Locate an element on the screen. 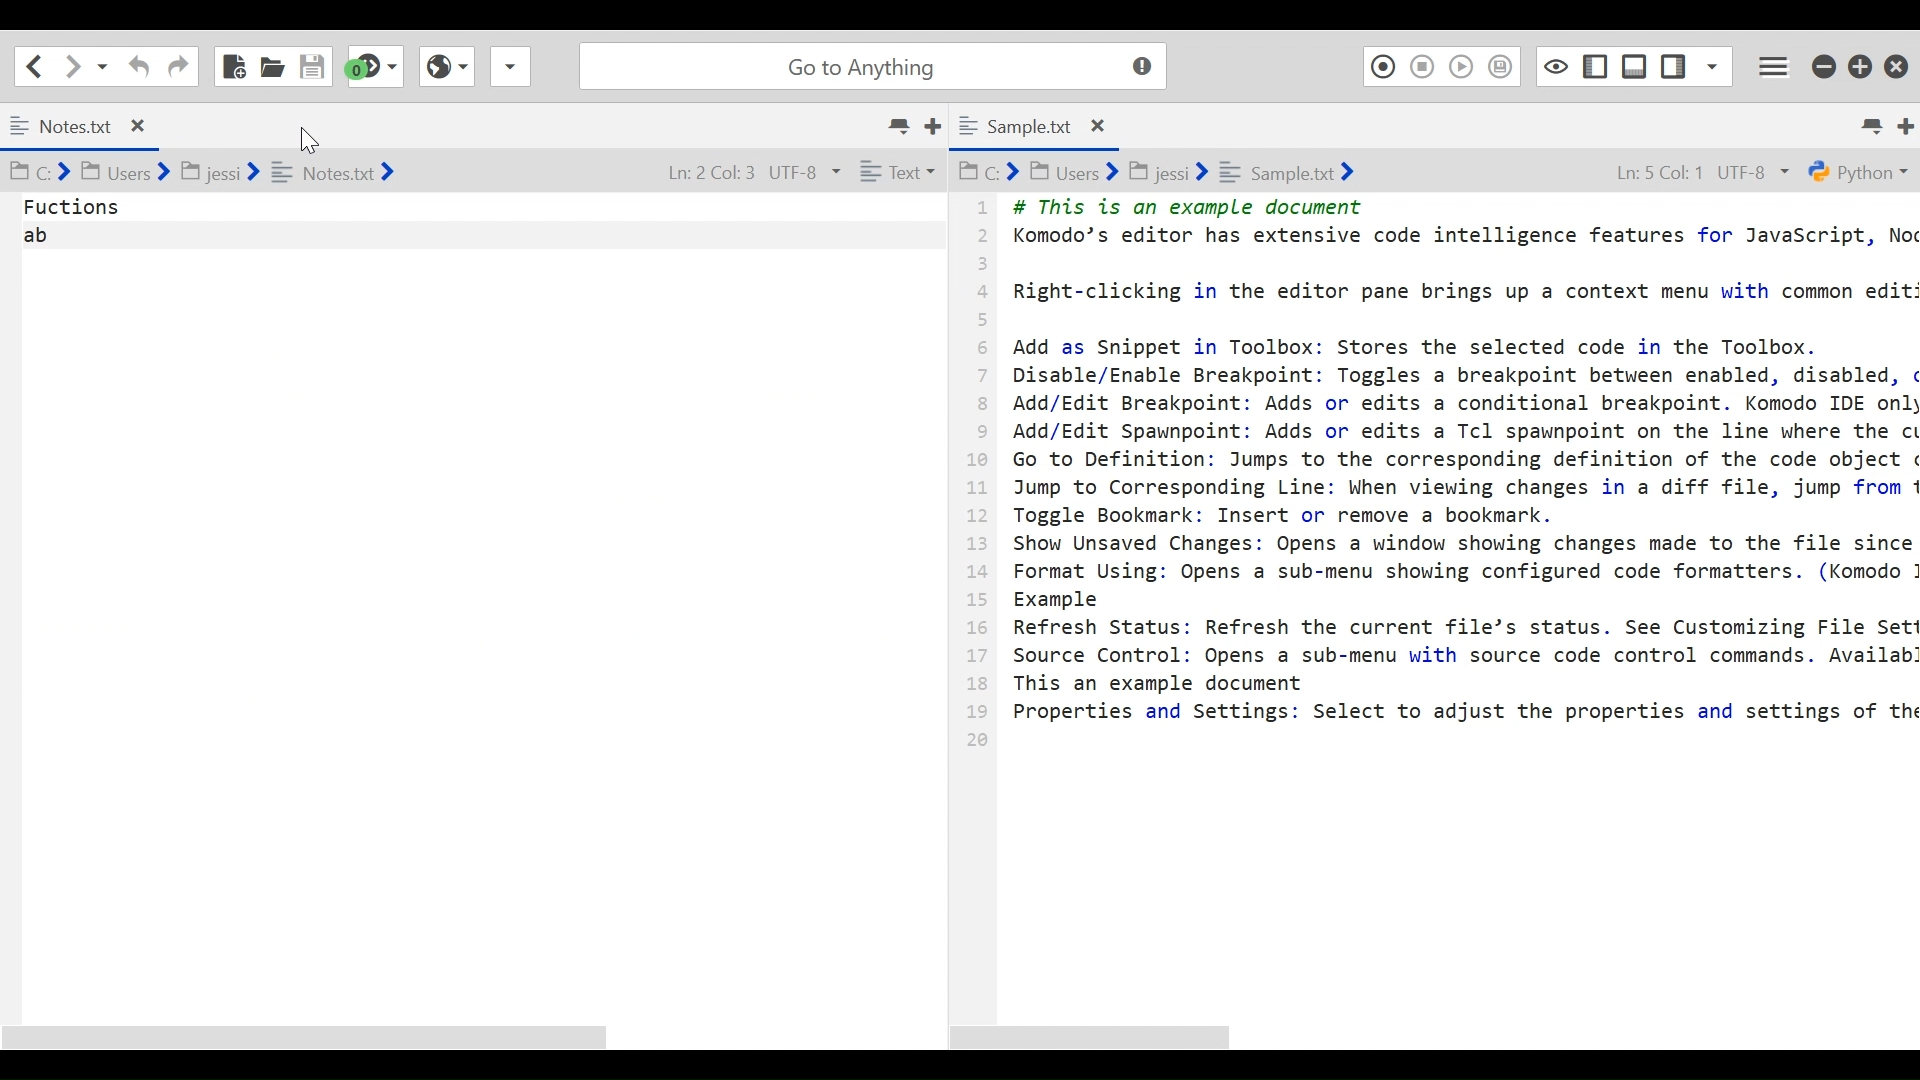 This screenshot has height=1080, width=1920. C:> Users> jessi> Notes.txt> is located at coordinates (235, 171).